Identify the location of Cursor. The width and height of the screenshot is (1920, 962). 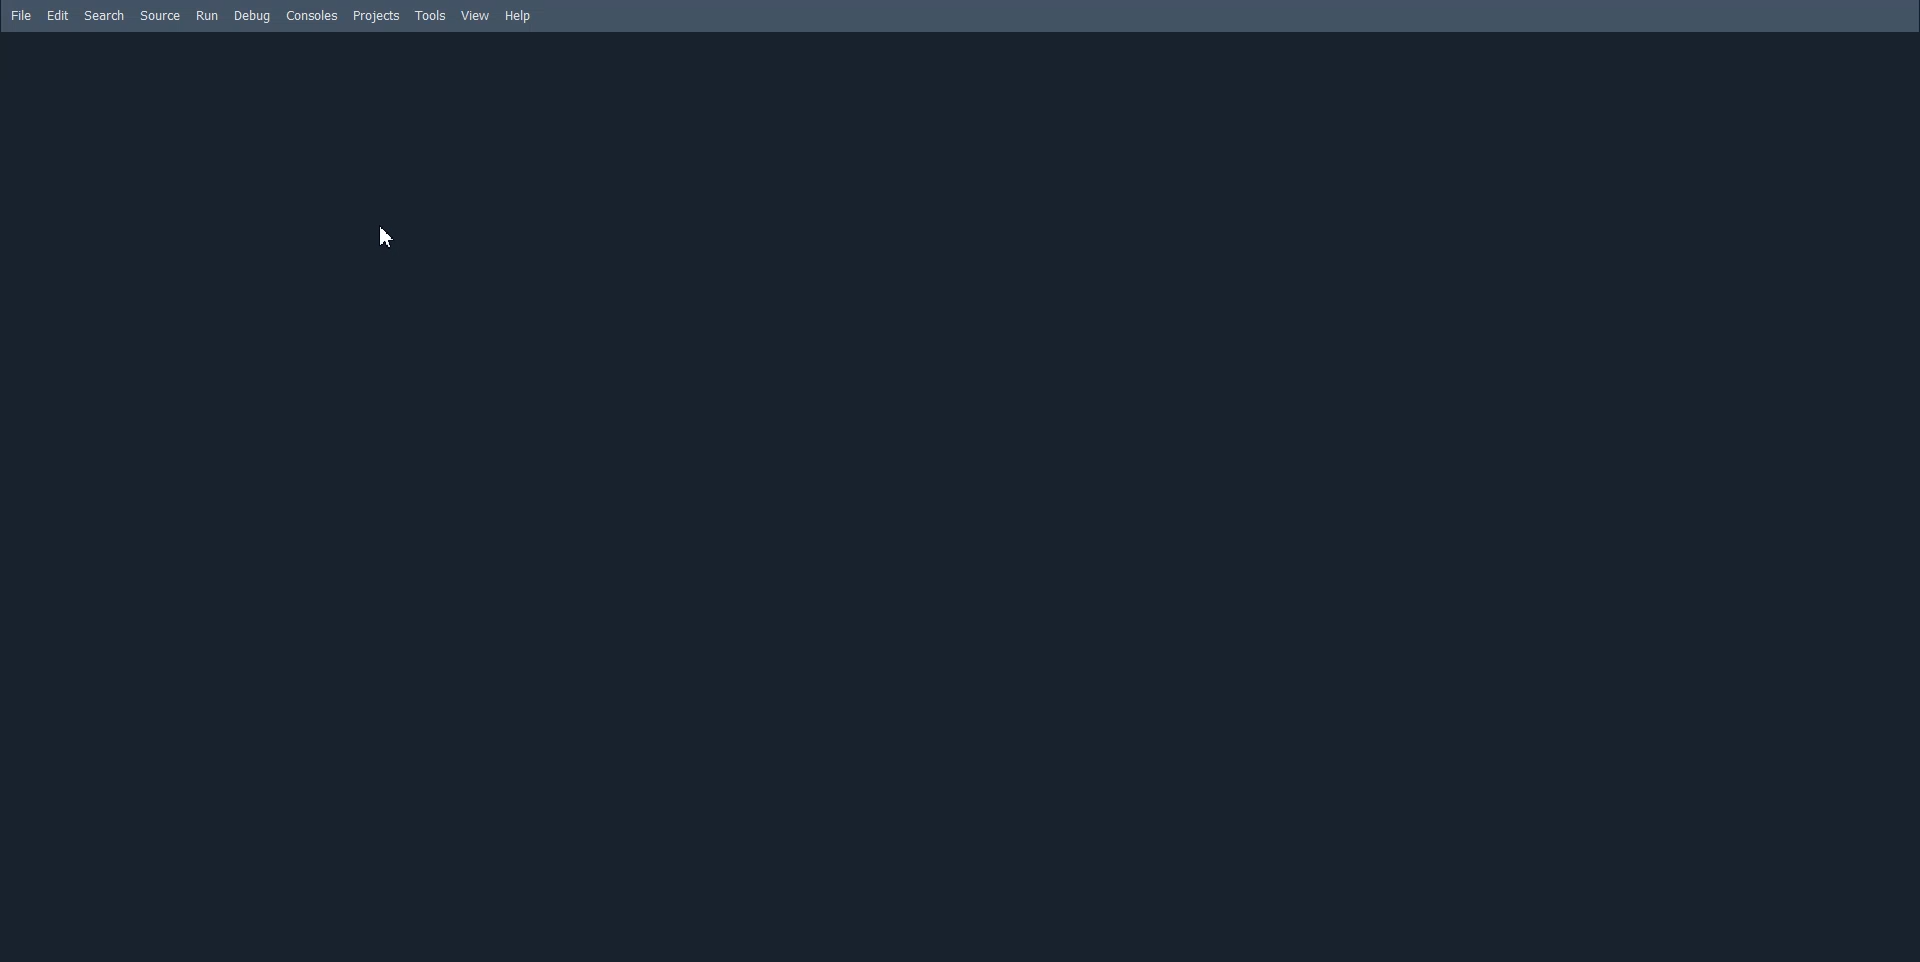
(383, 236).